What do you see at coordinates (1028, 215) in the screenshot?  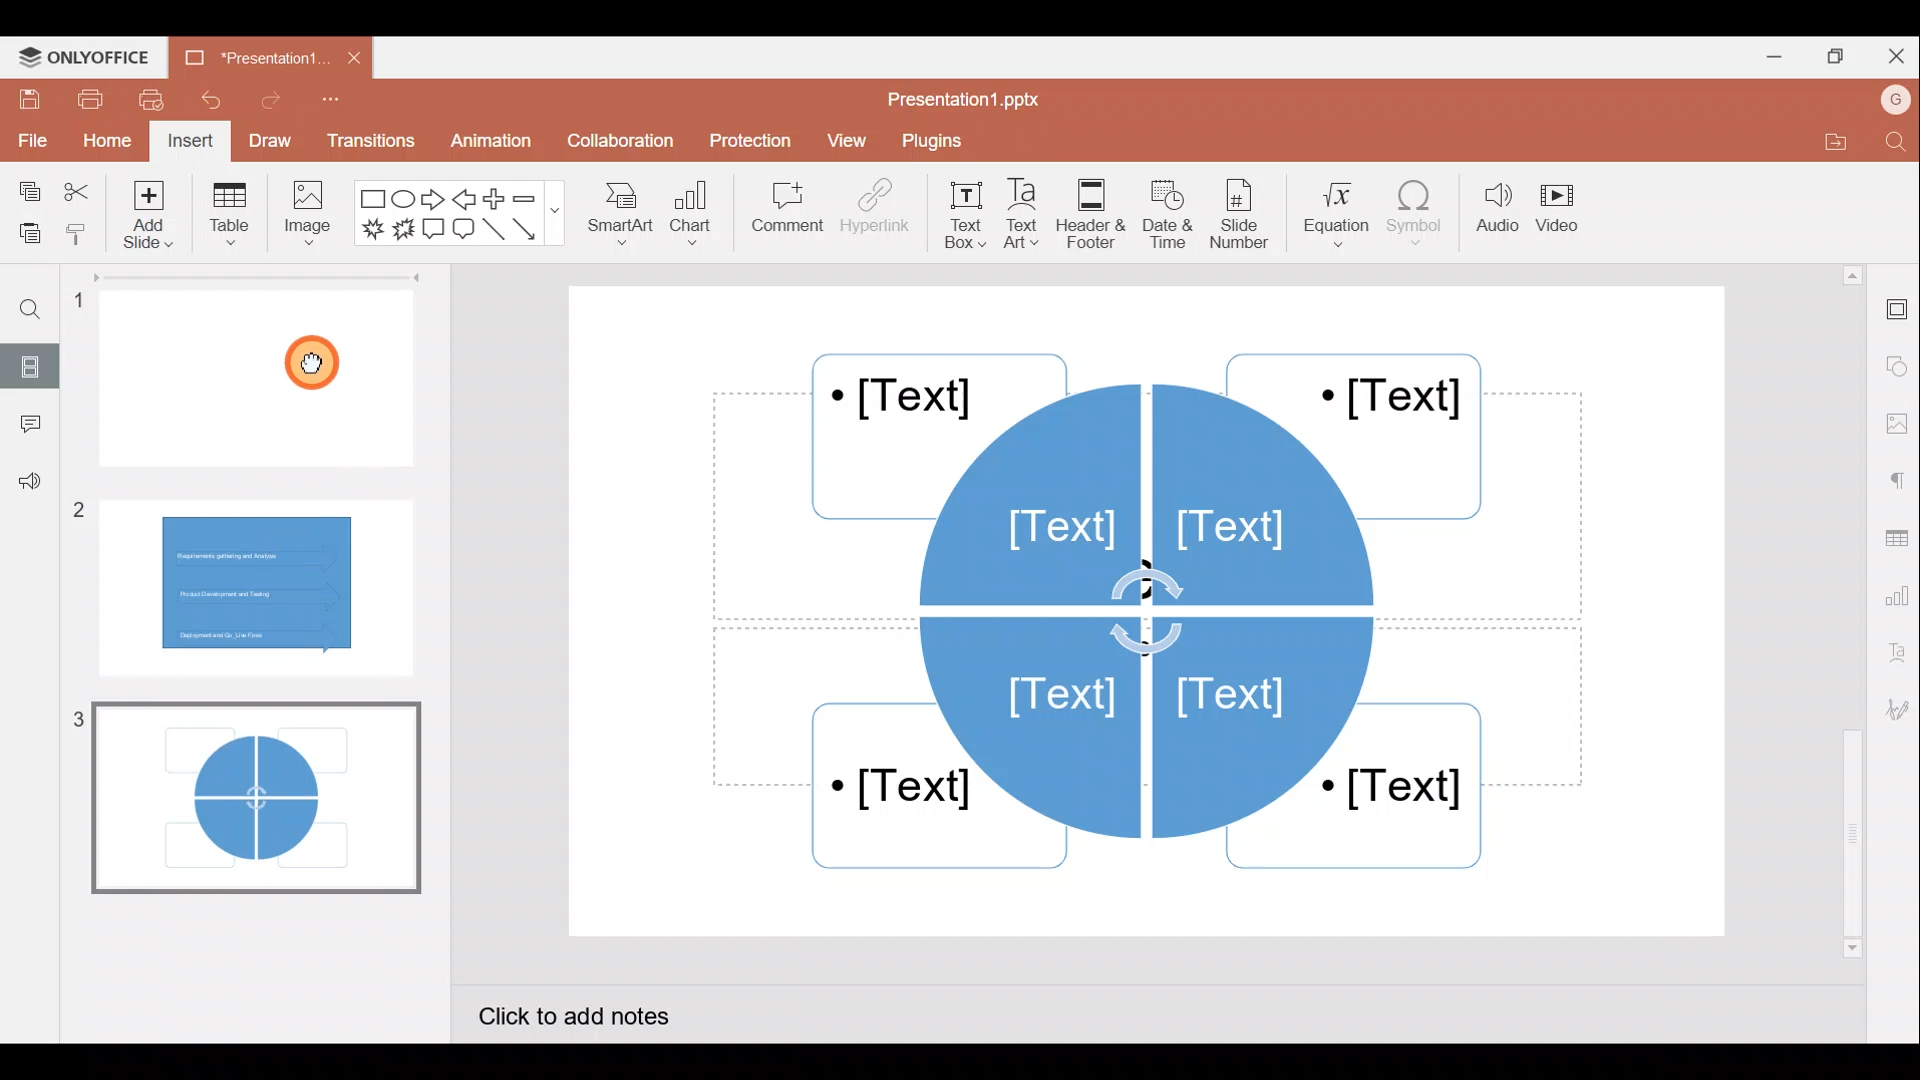 I see `Text Art` at bounding box center [1028, 215].